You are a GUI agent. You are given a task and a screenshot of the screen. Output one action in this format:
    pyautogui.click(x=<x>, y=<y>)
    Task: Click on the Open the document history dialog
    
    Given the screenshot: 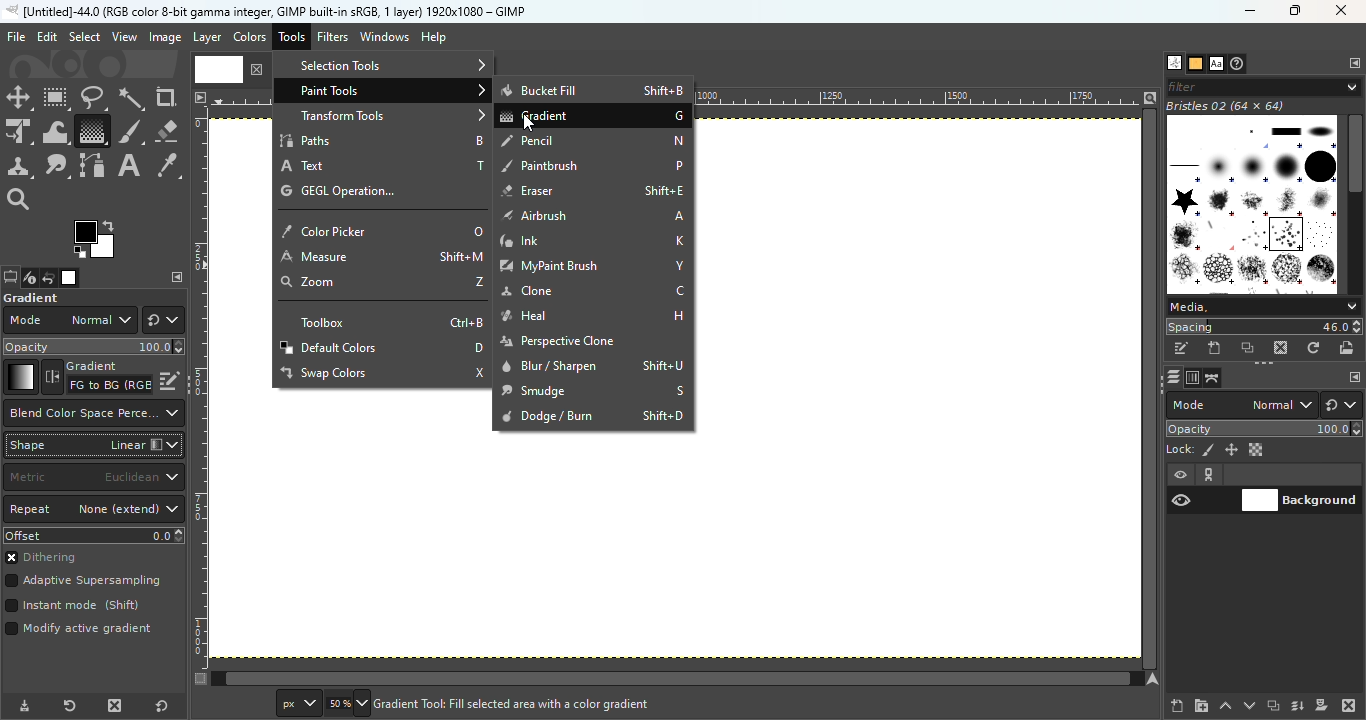 What is the action you would take?
    pyautogui.click(x=1239, y=64)
    